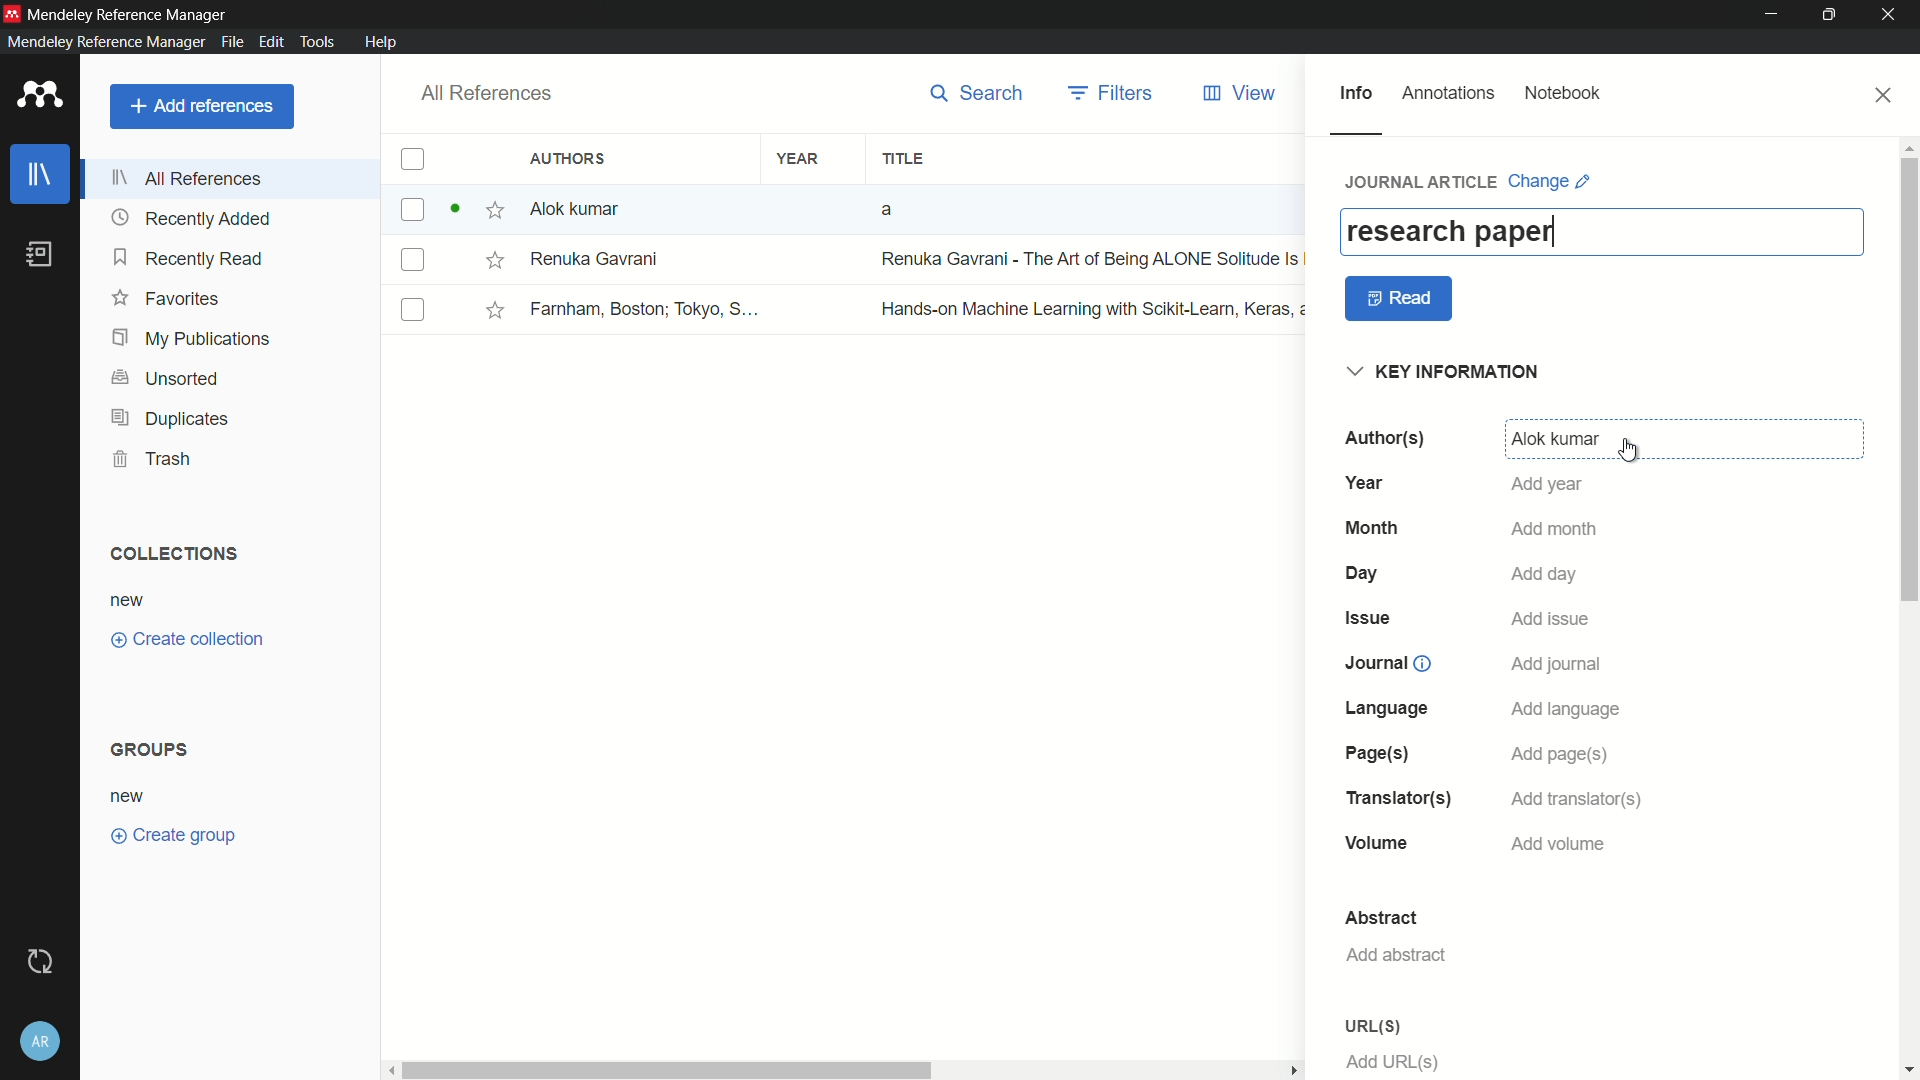 Image resolution: width=1920 pixels, height=1080 pixels. Describe the element at coordinates (1383, 438) in the screenshot. I see `authors` at that location.